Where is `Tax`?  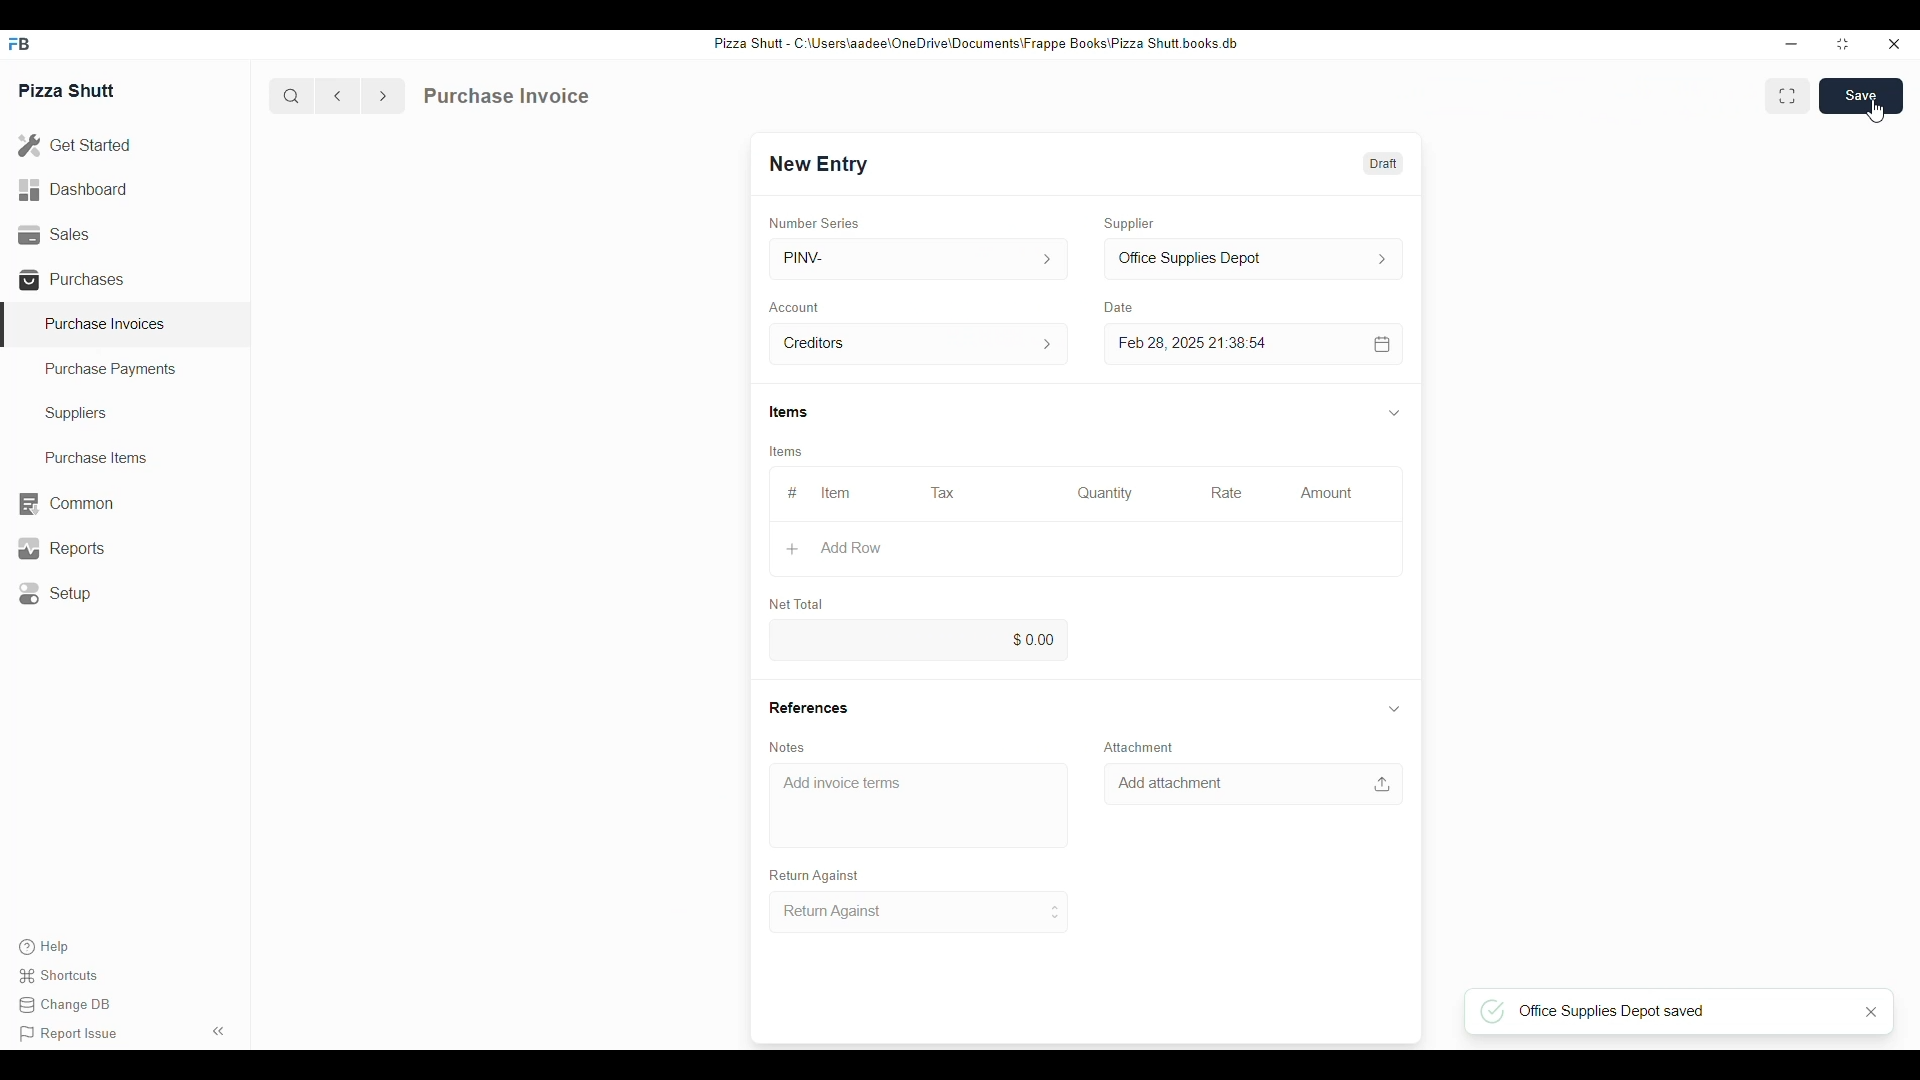 Tax is located at coordinates (940, 492).